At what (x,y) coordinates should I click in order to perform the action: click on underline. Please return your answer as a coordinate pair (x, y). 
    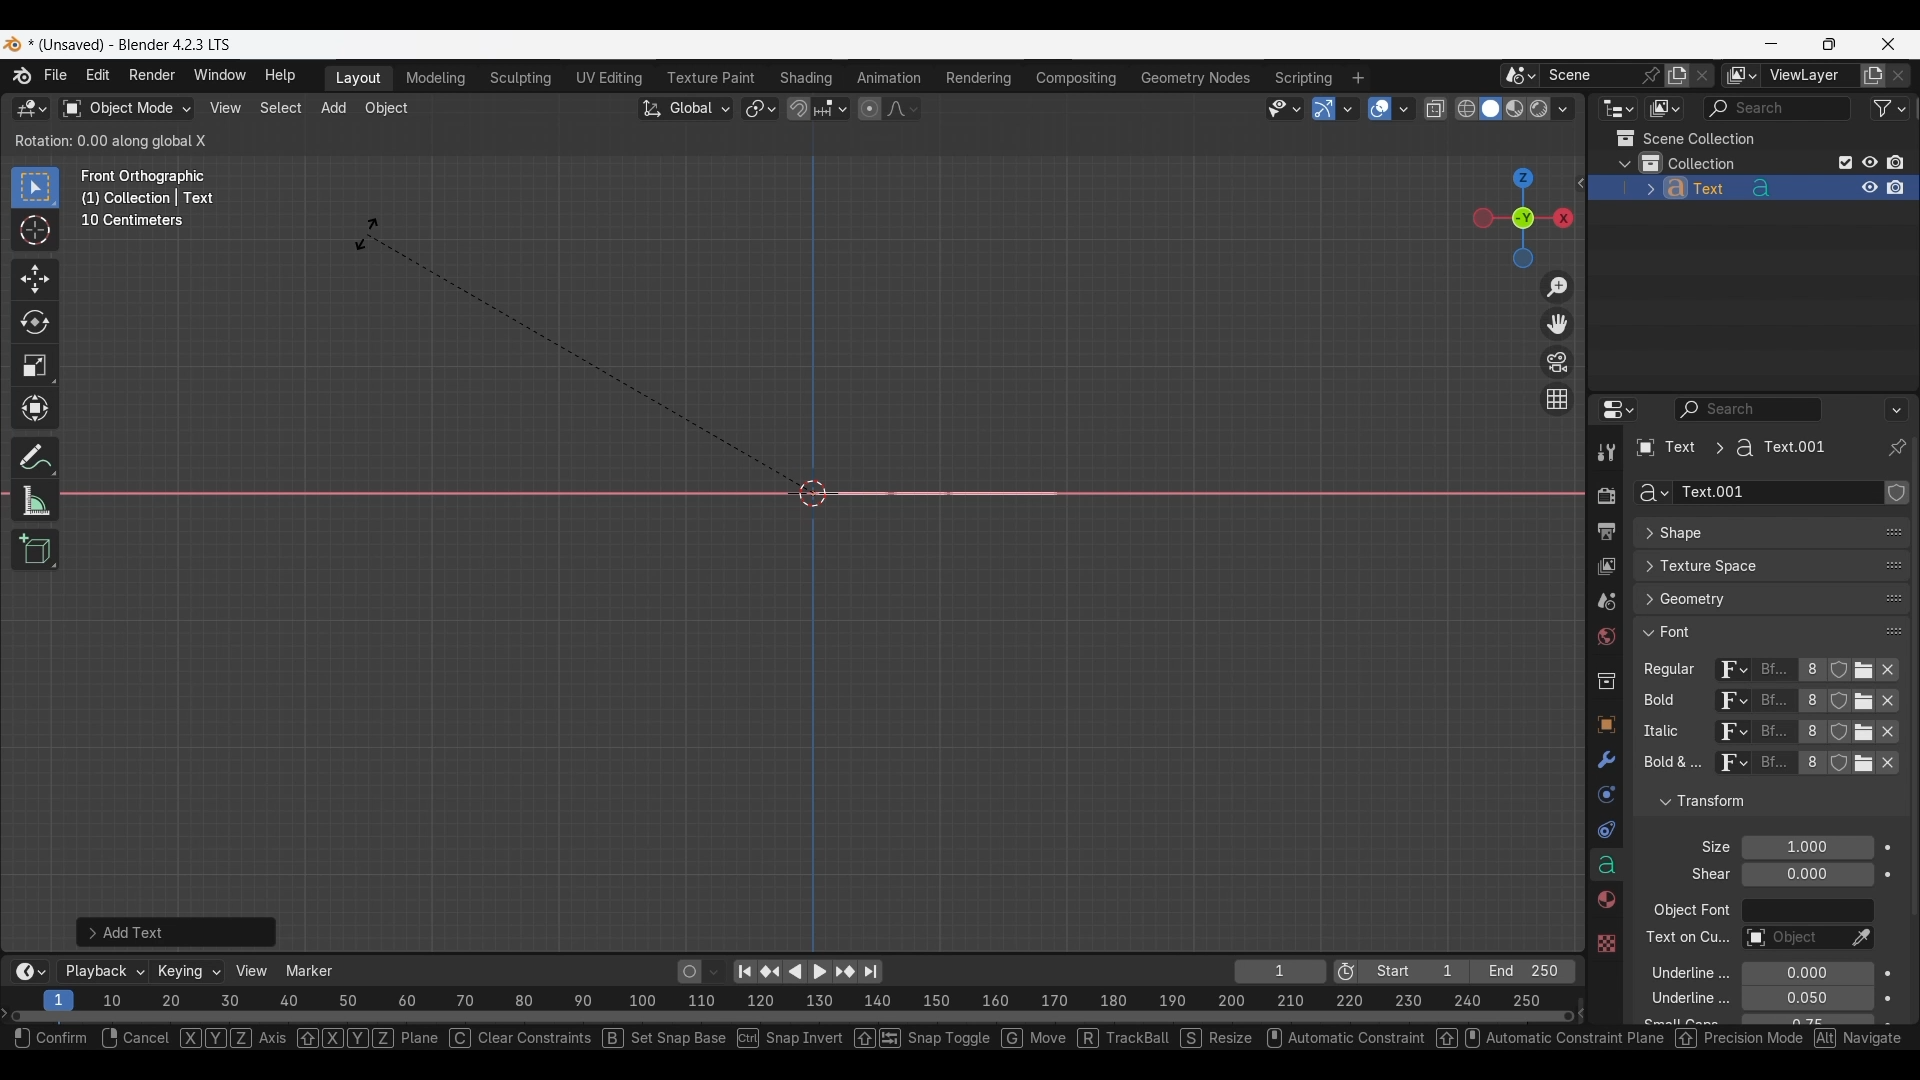
    Looking at the image, I should click on (1674, 1001).